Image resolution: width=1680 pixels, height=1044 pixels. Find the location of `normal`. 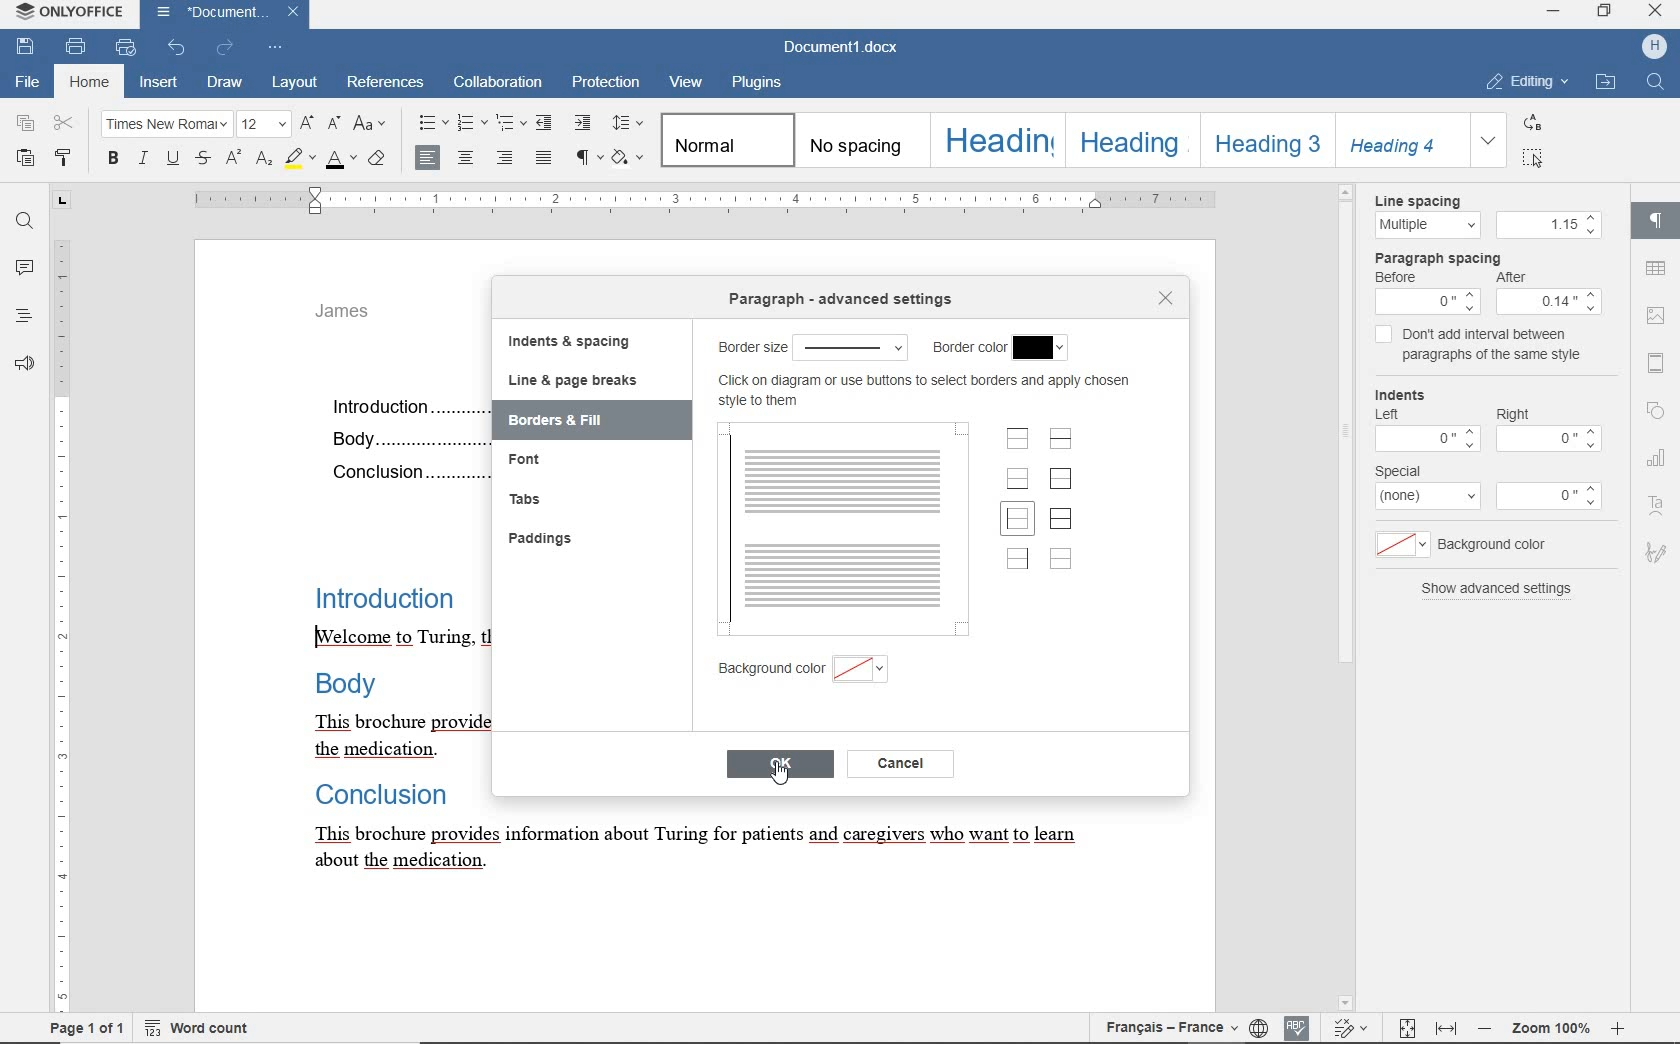

normal is located at coordinates (726, 139).